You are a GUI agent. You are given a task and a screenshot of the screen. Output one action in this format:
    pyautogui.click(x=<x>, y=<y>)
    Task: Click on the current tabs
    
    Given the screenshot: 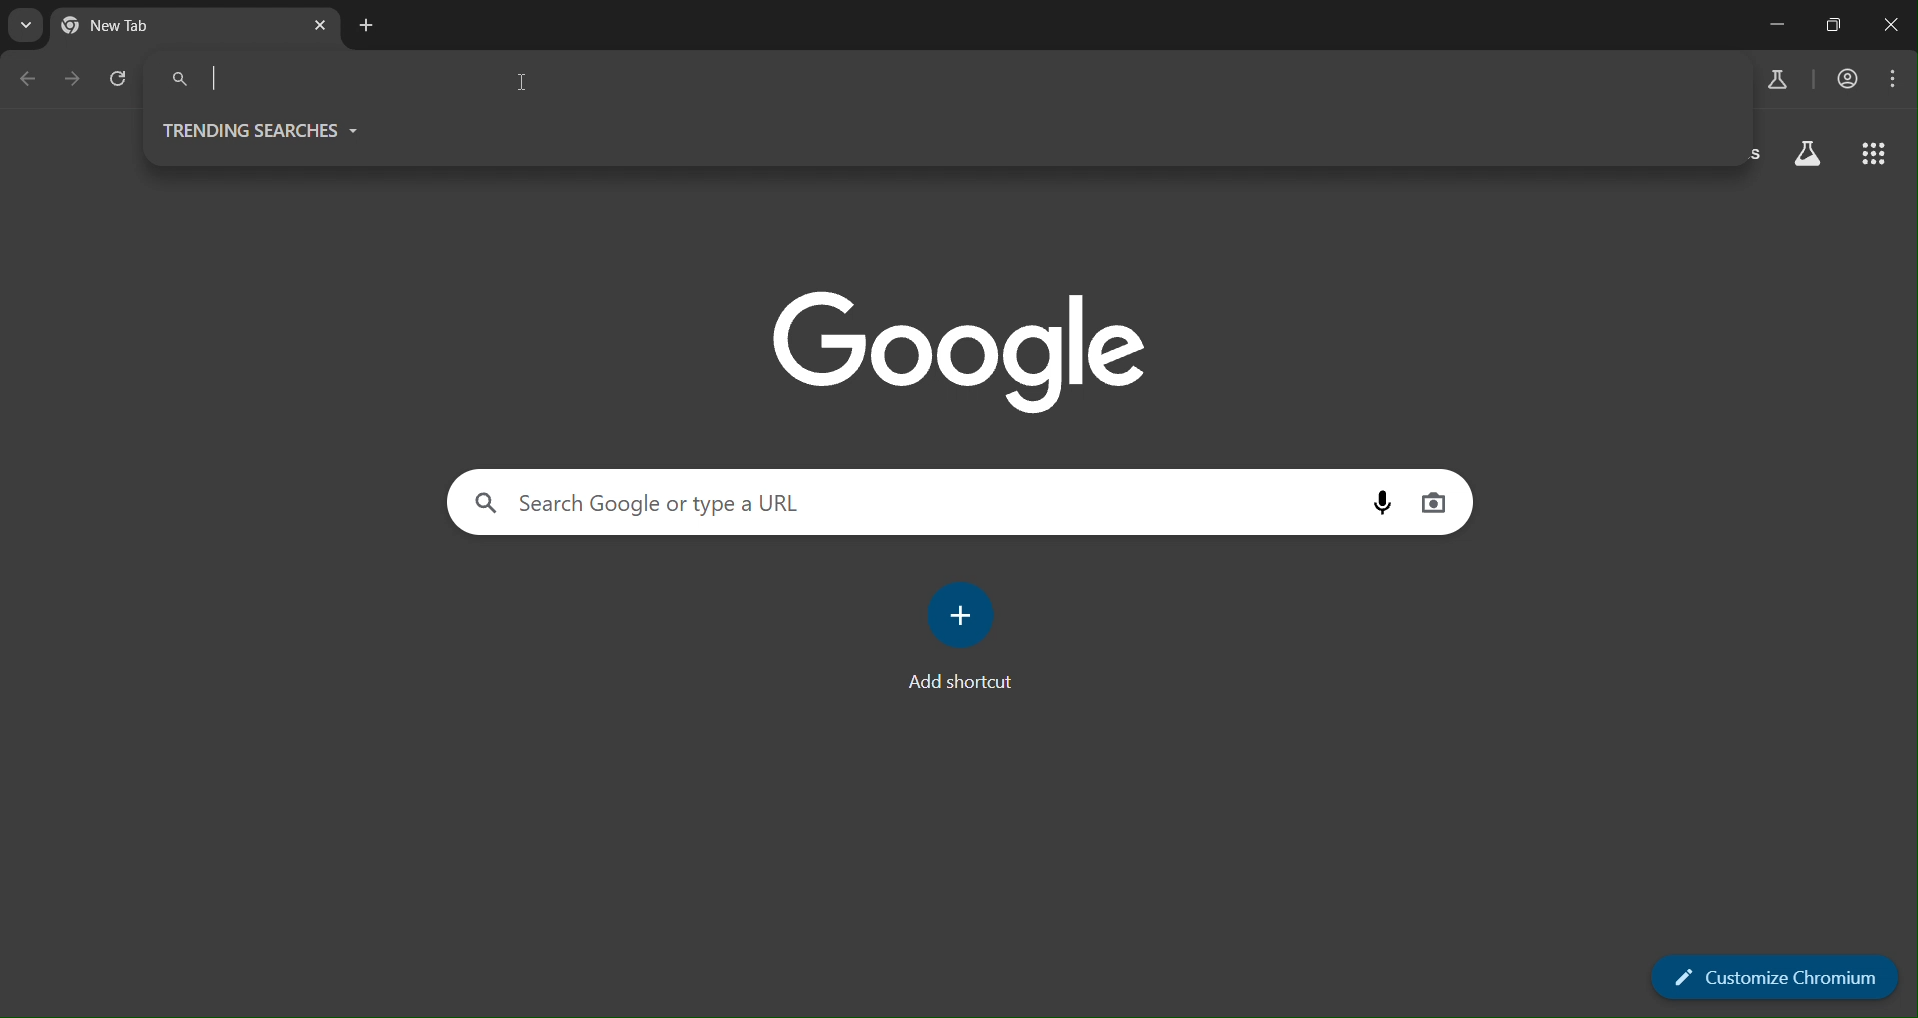 What is the action you would take?
    pyautogui.click(x=152, y=27)
    